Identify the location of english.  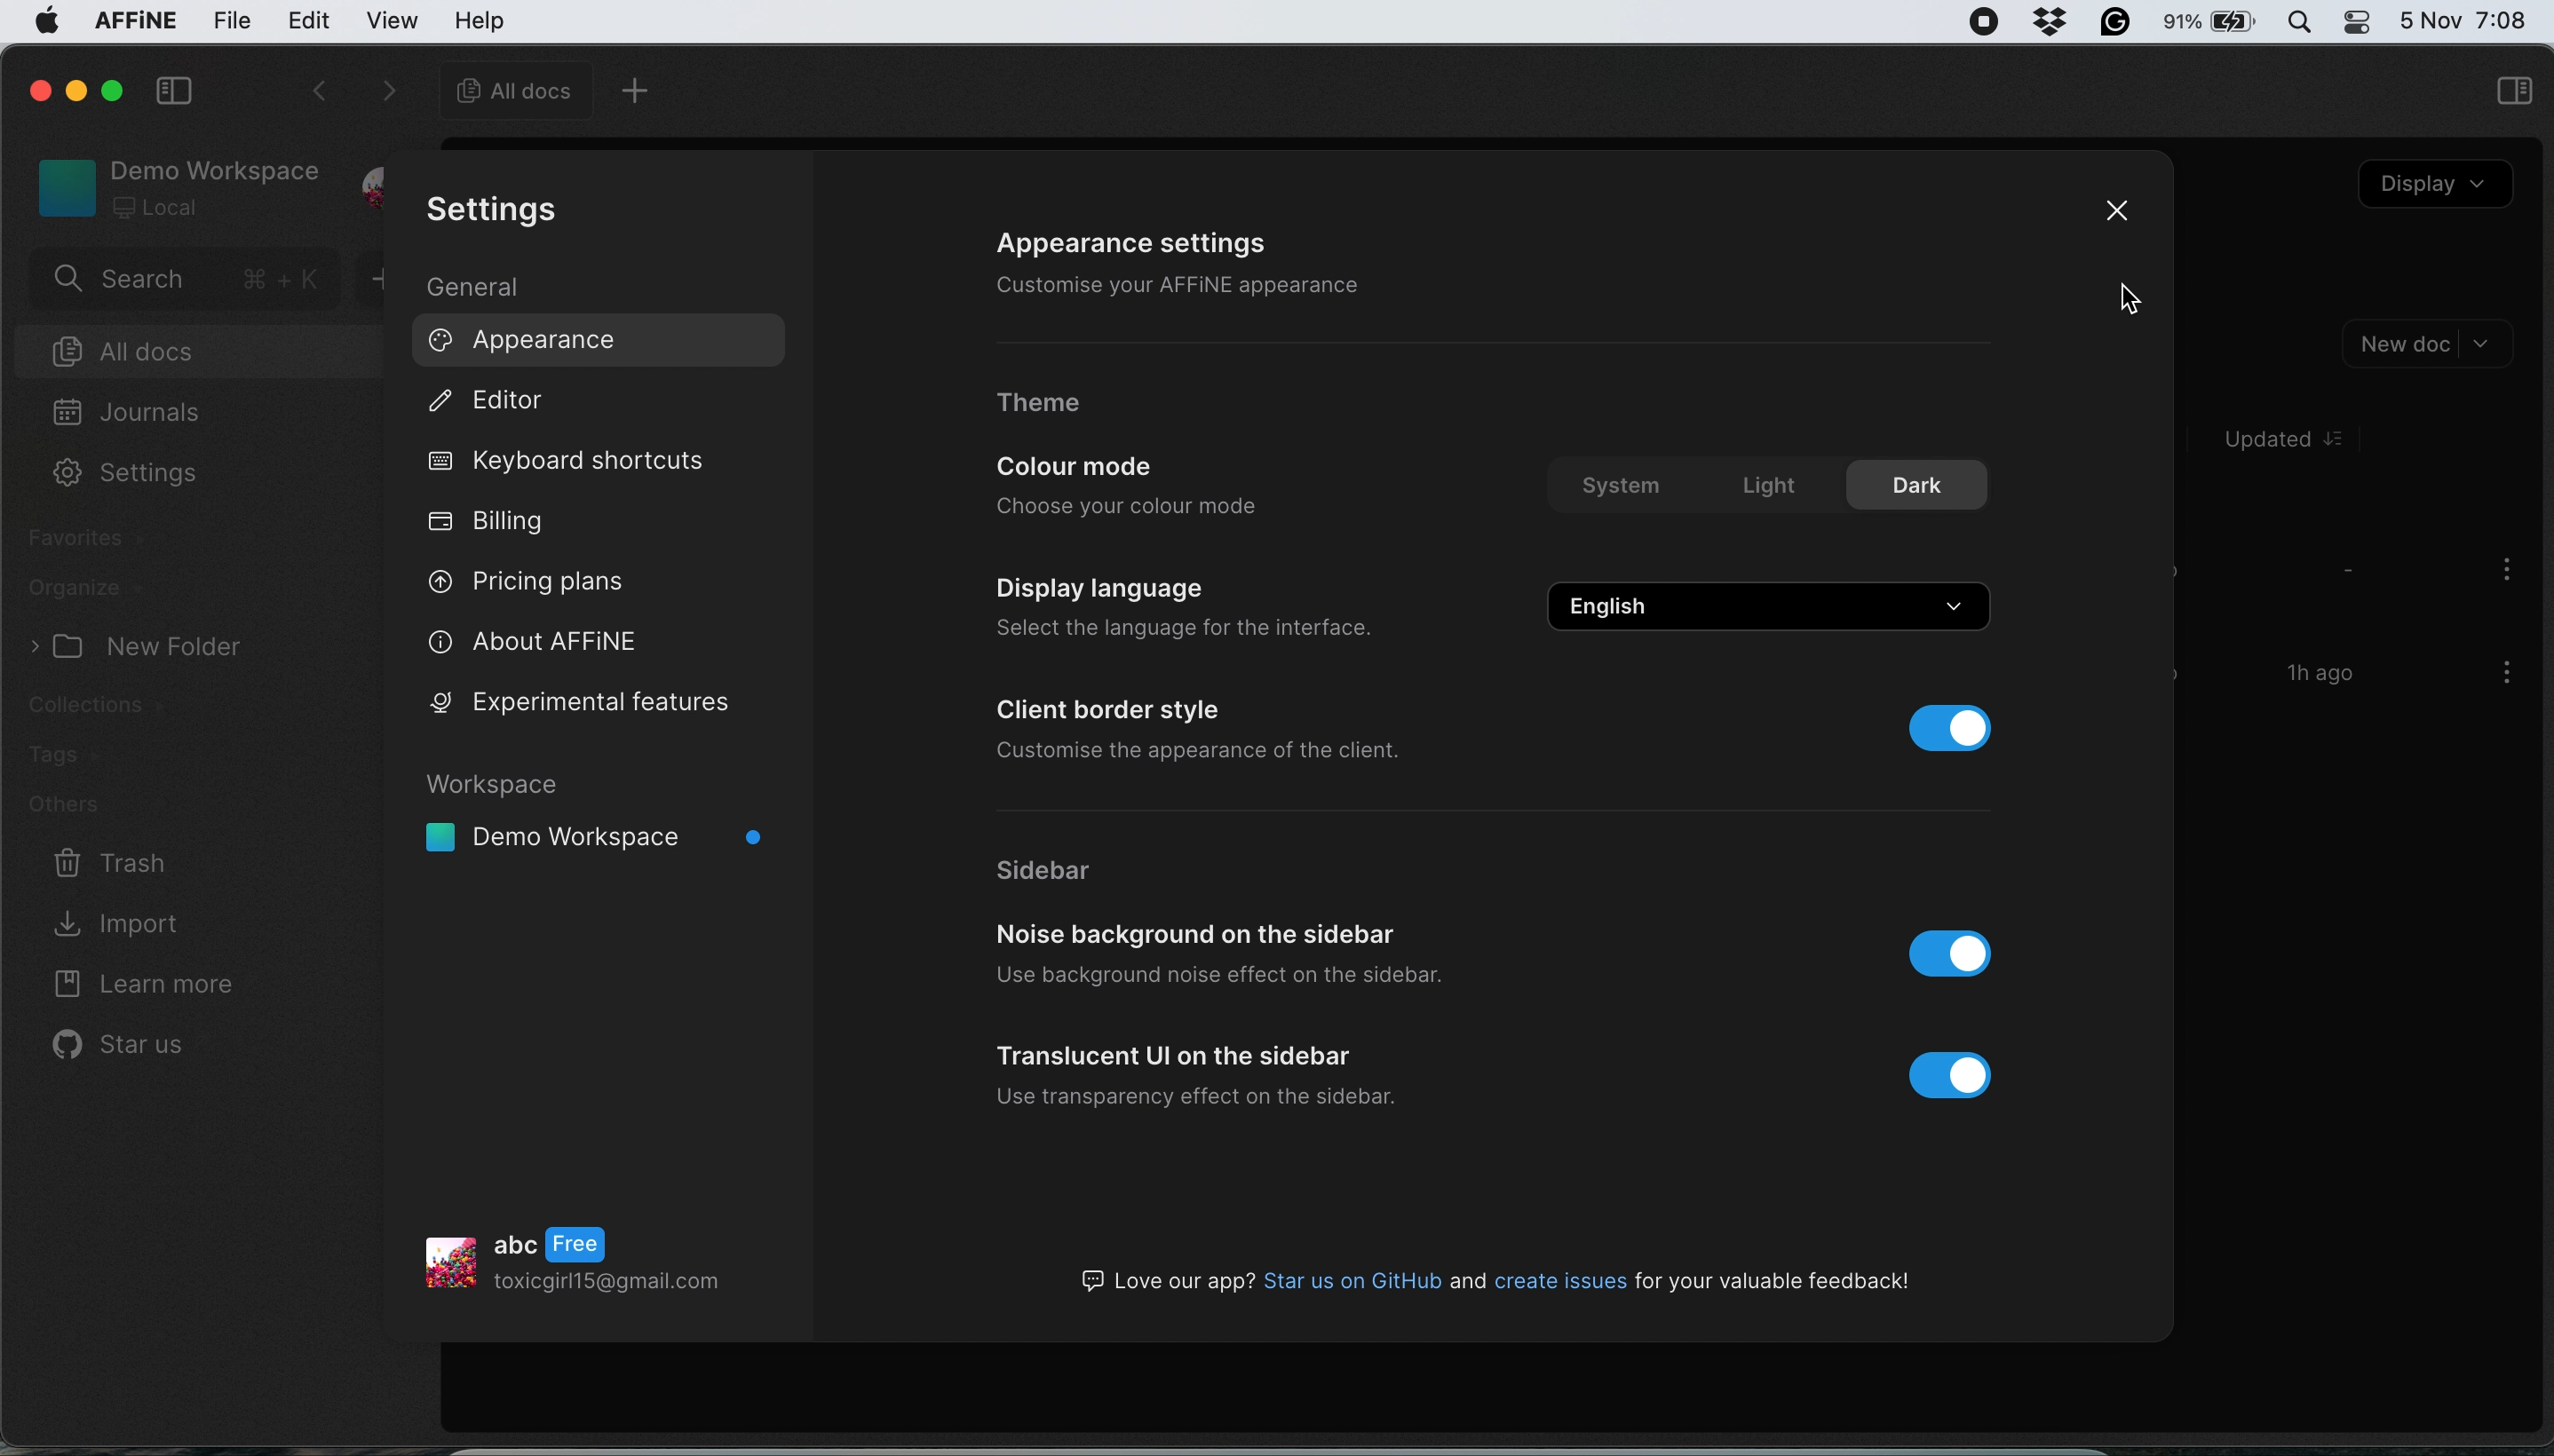
(1771, 606).